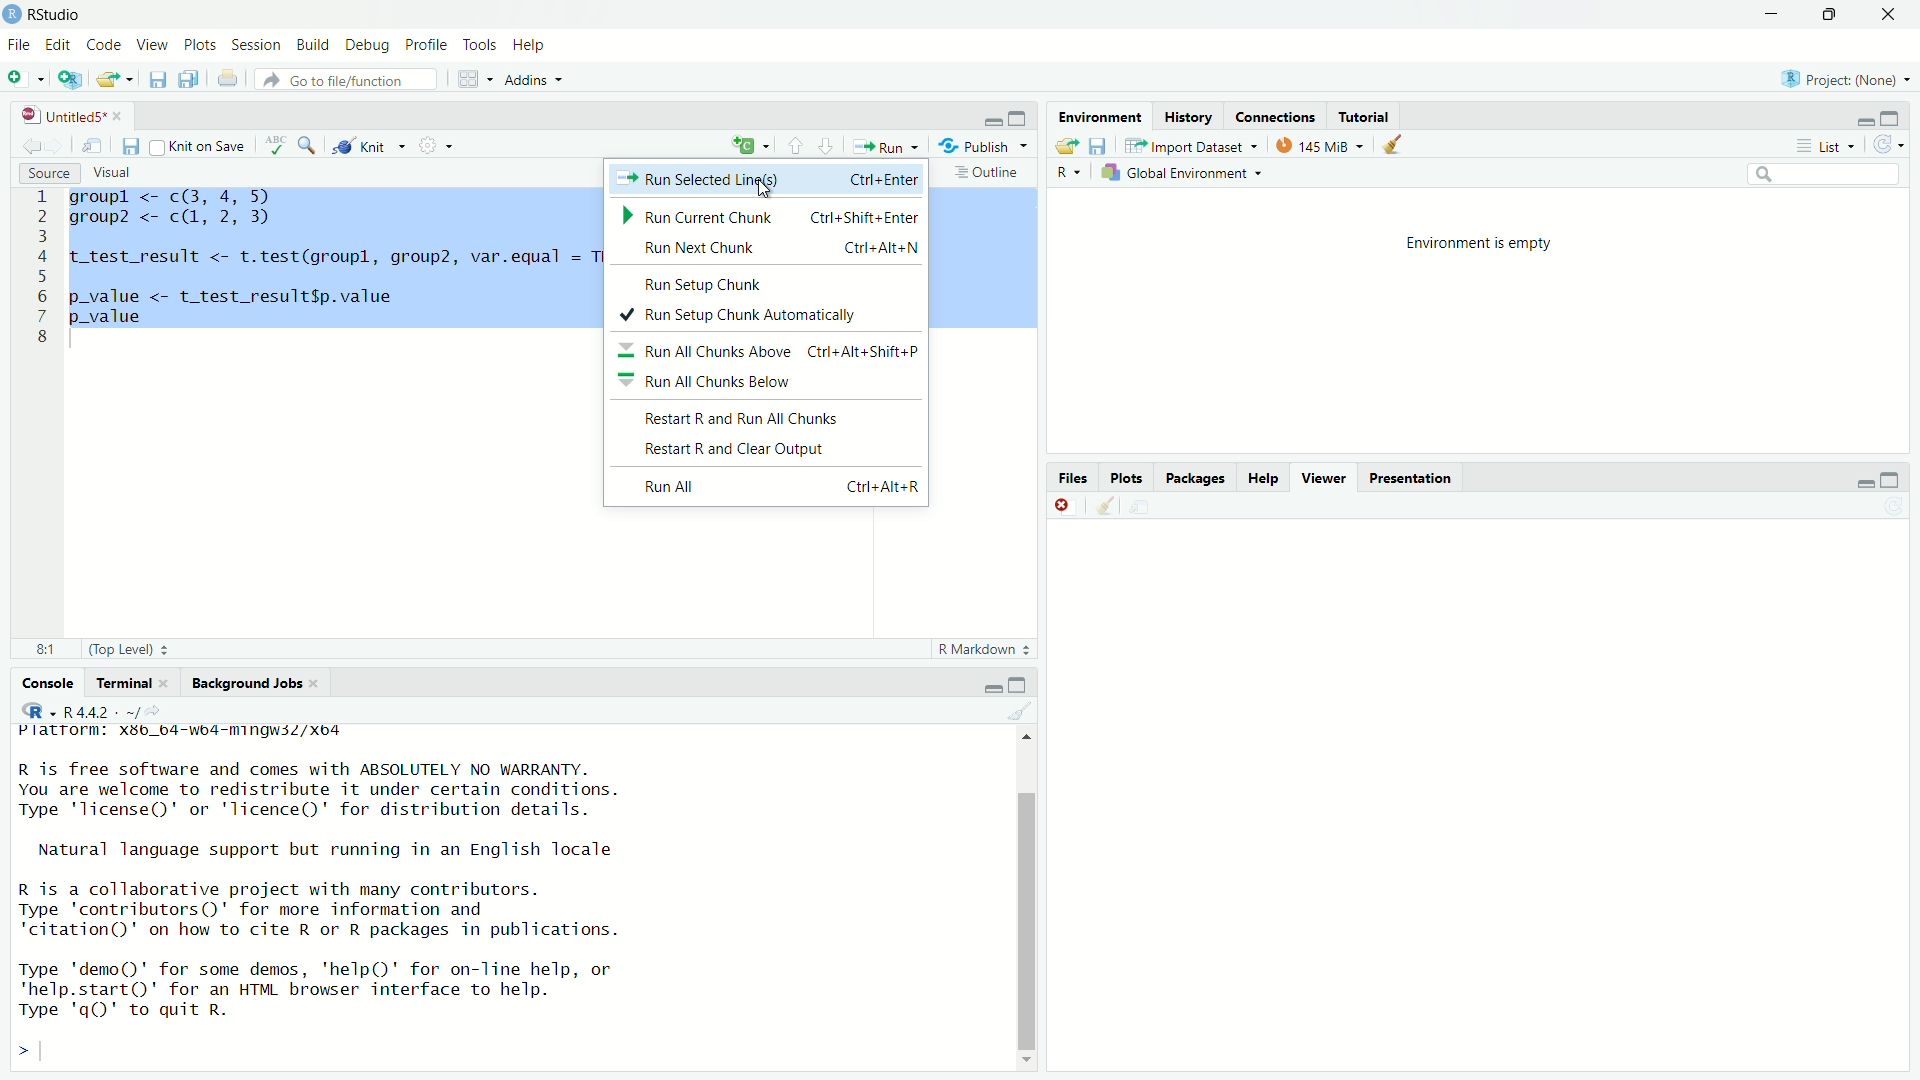  What do you see at coordinates (151, 40) in the screenshot?
I see `View` at bounding box center [151, 40].